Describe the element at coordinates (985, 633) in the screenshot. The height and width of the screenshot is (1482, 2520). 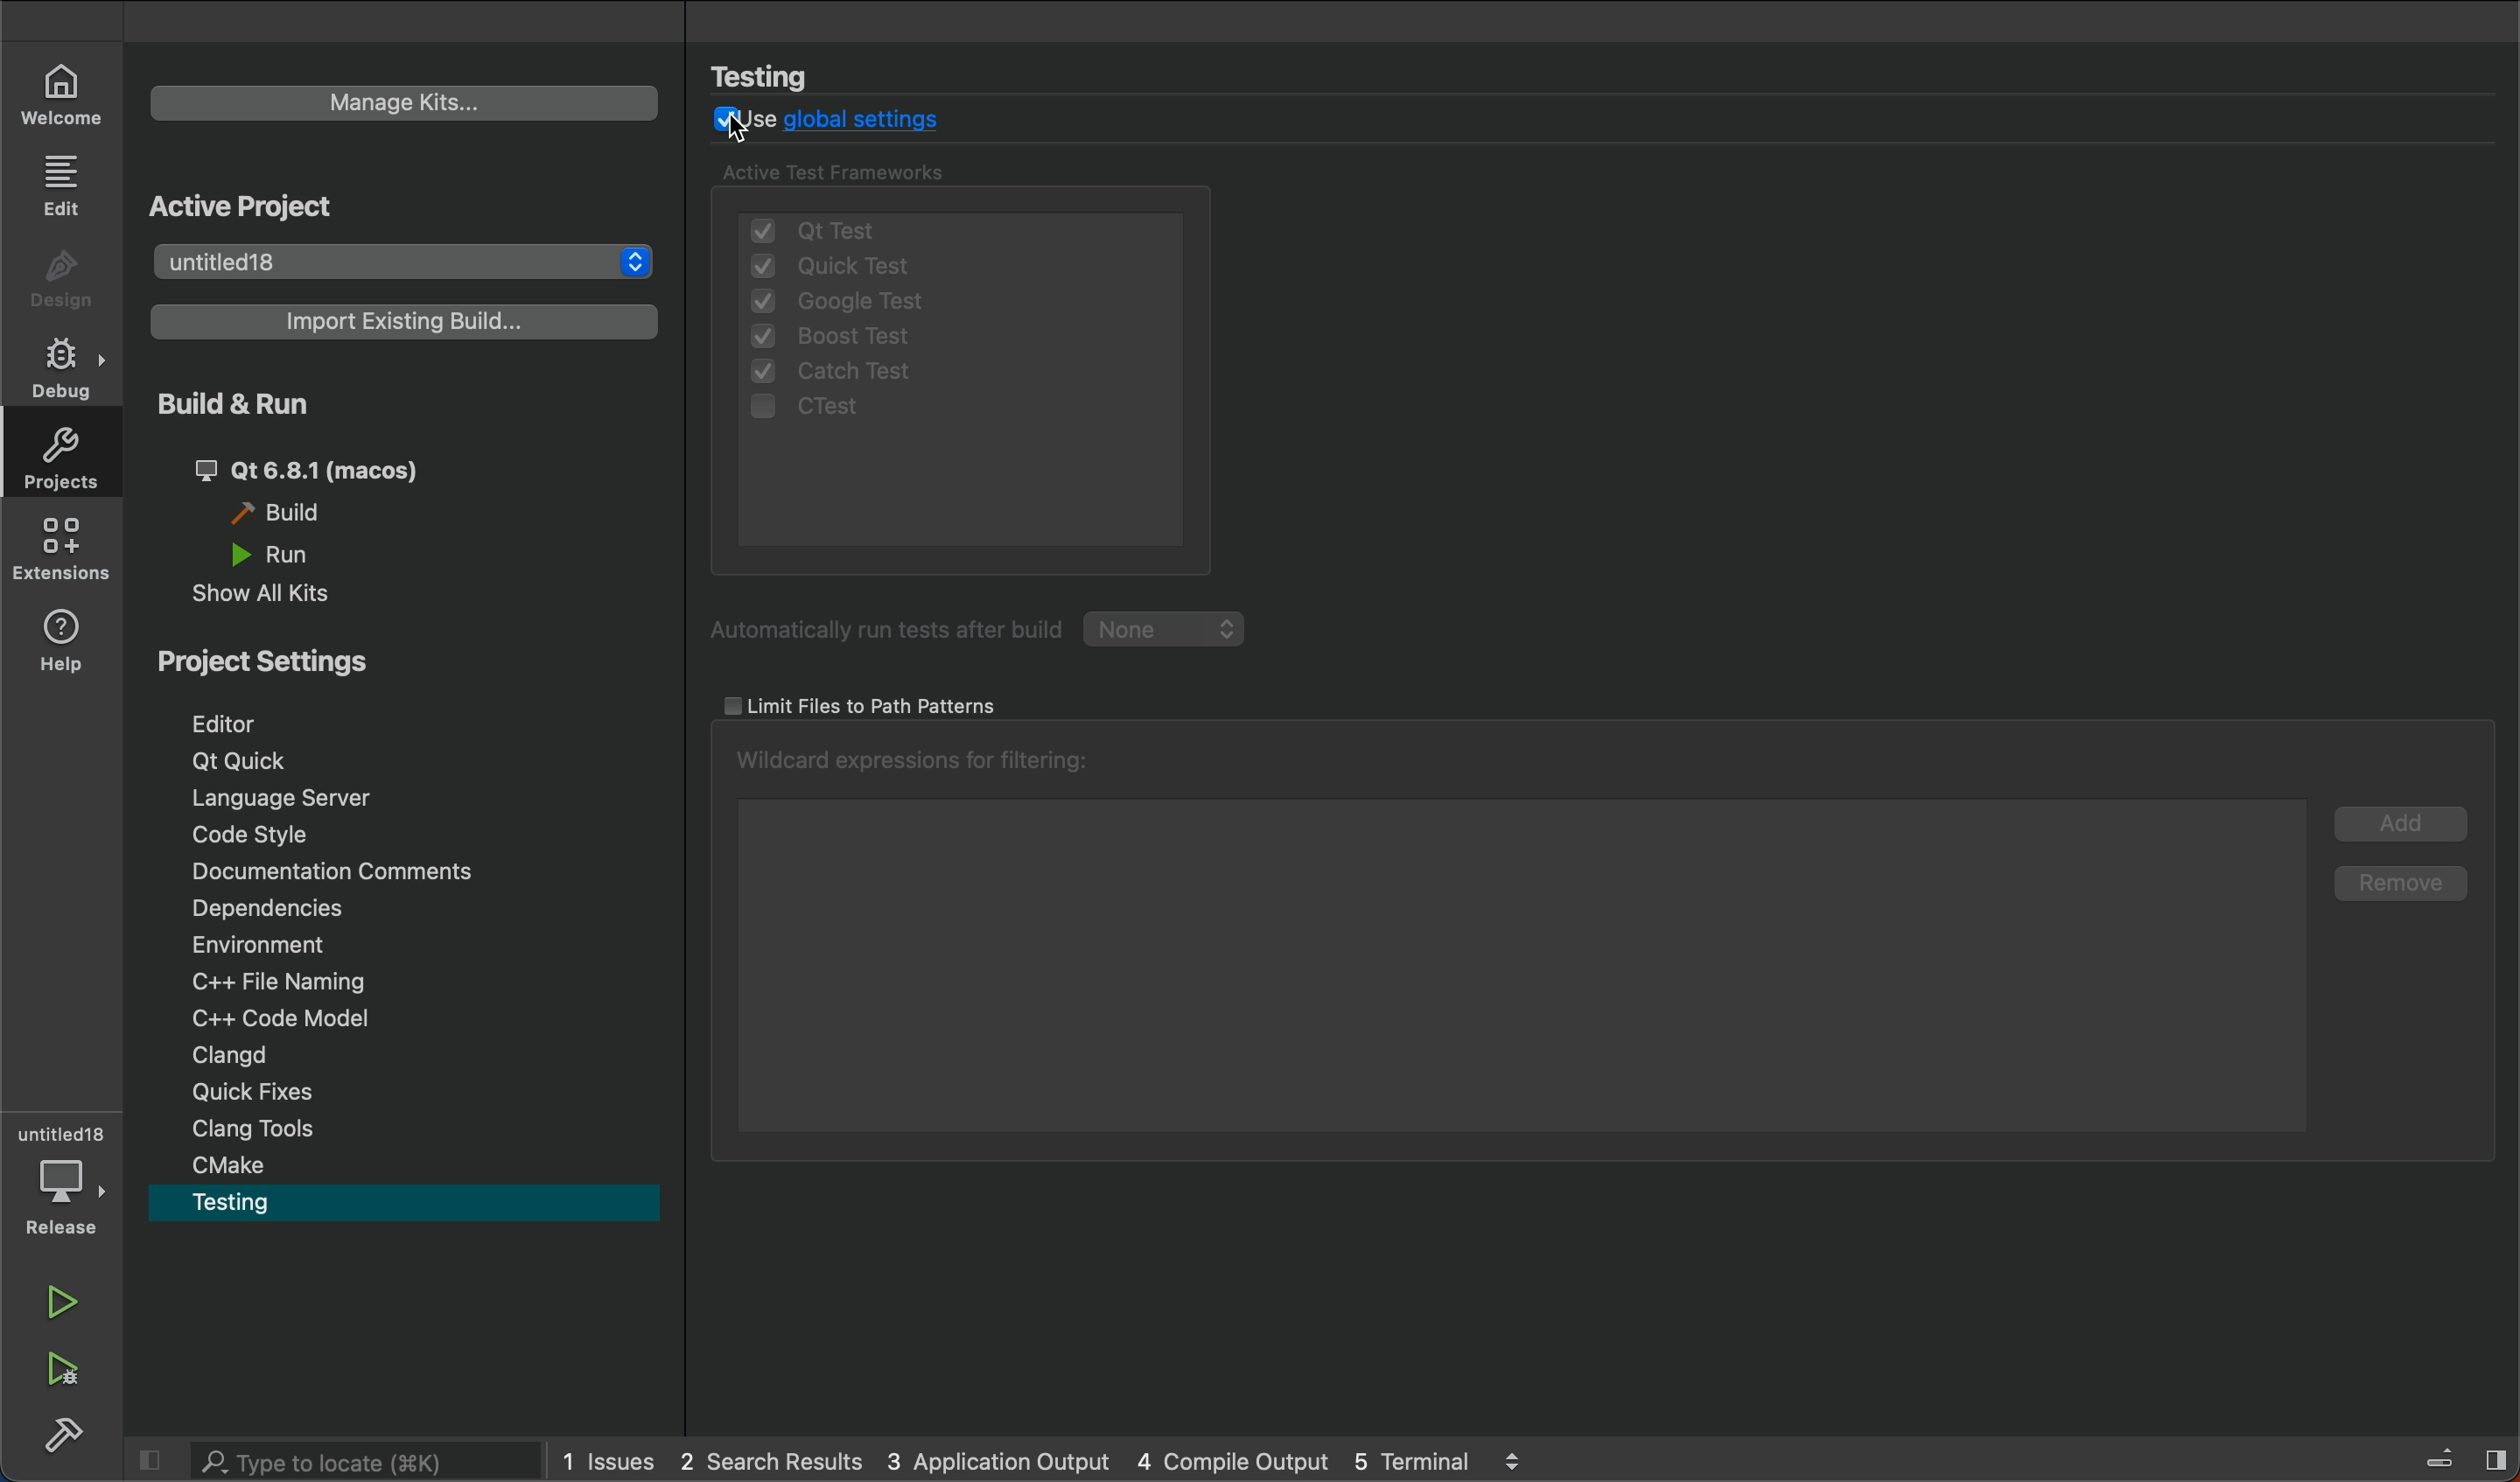
I see `automatic tests` at that location.